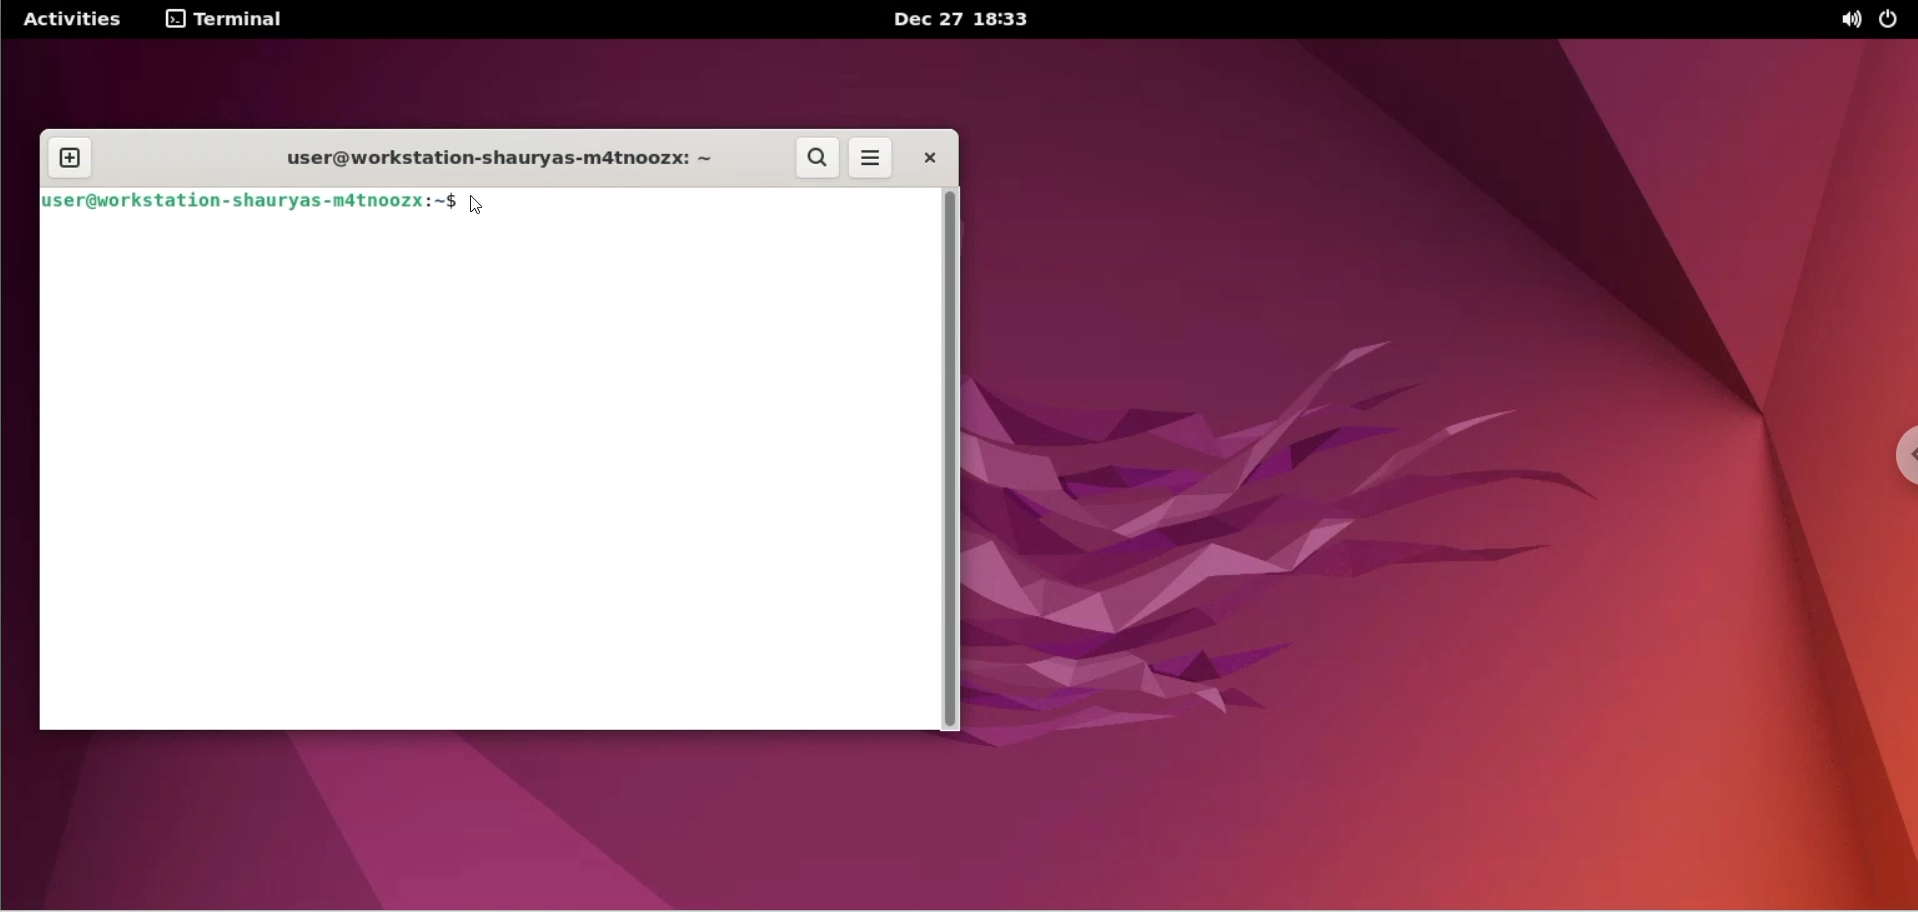  What do you see at coordinates (1898, 460) in the screenshot?
I see `chrome options` at bounding box center [1898, 460].